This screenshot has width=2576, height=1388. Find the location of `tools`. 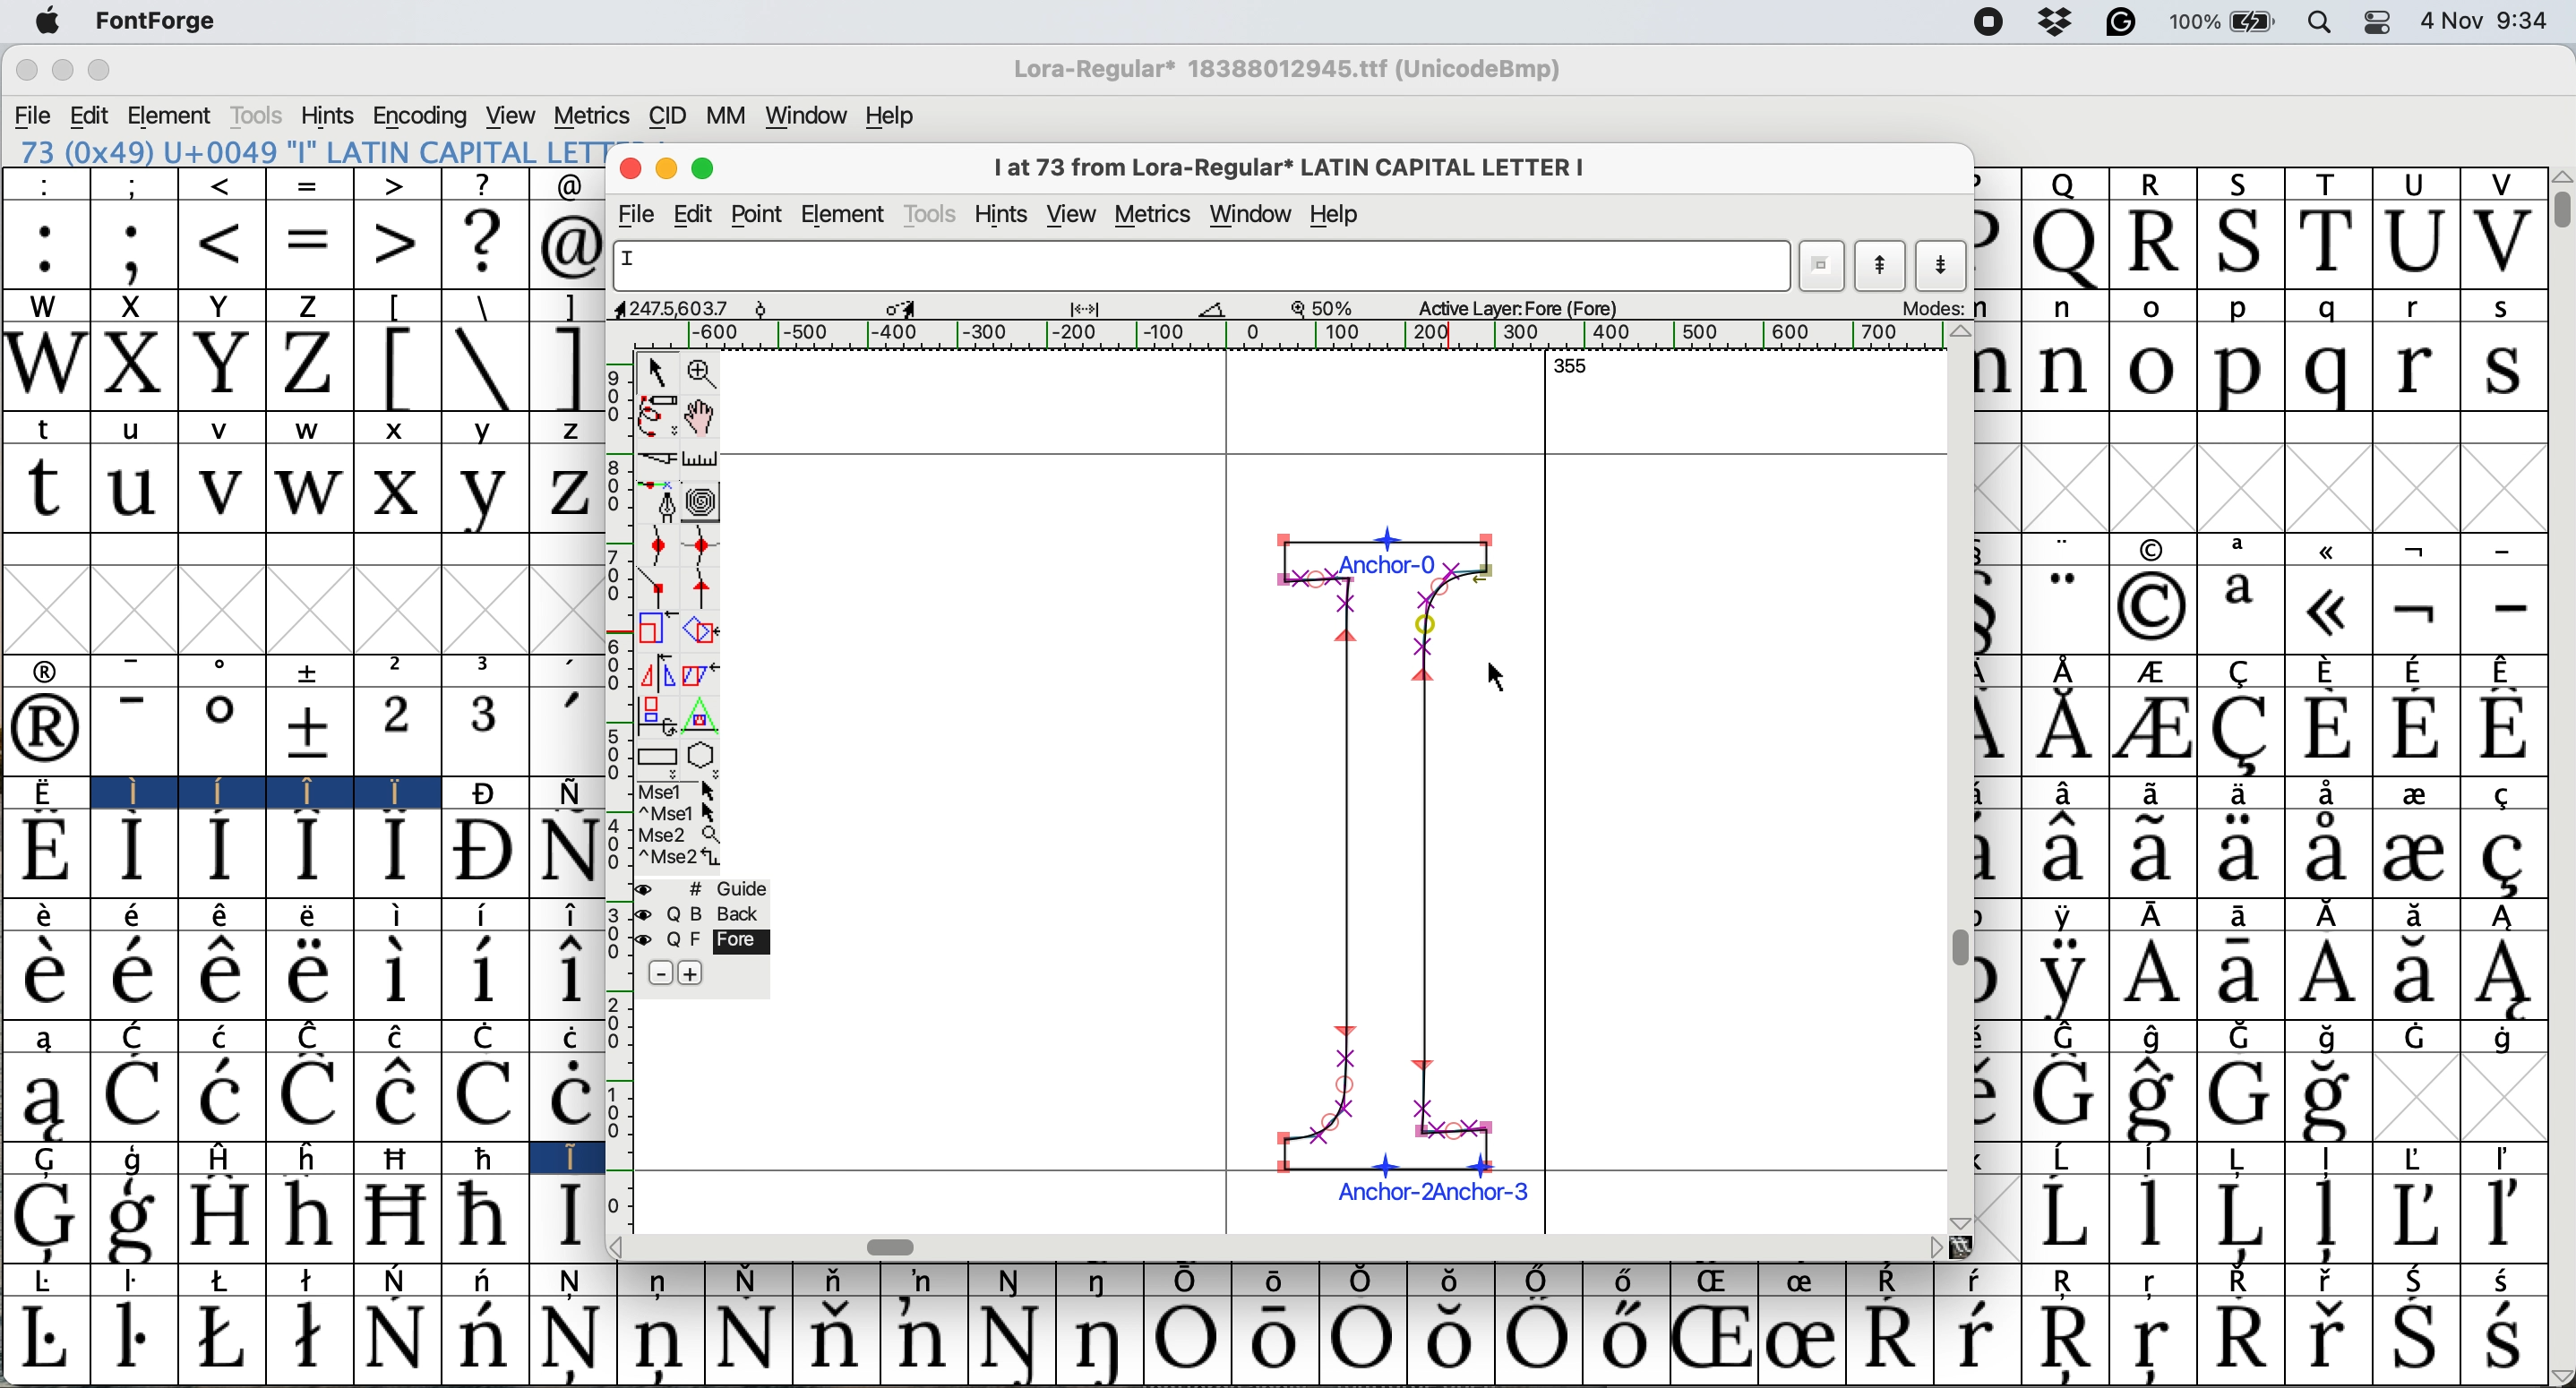

tools is located at coordinates (929, 213).